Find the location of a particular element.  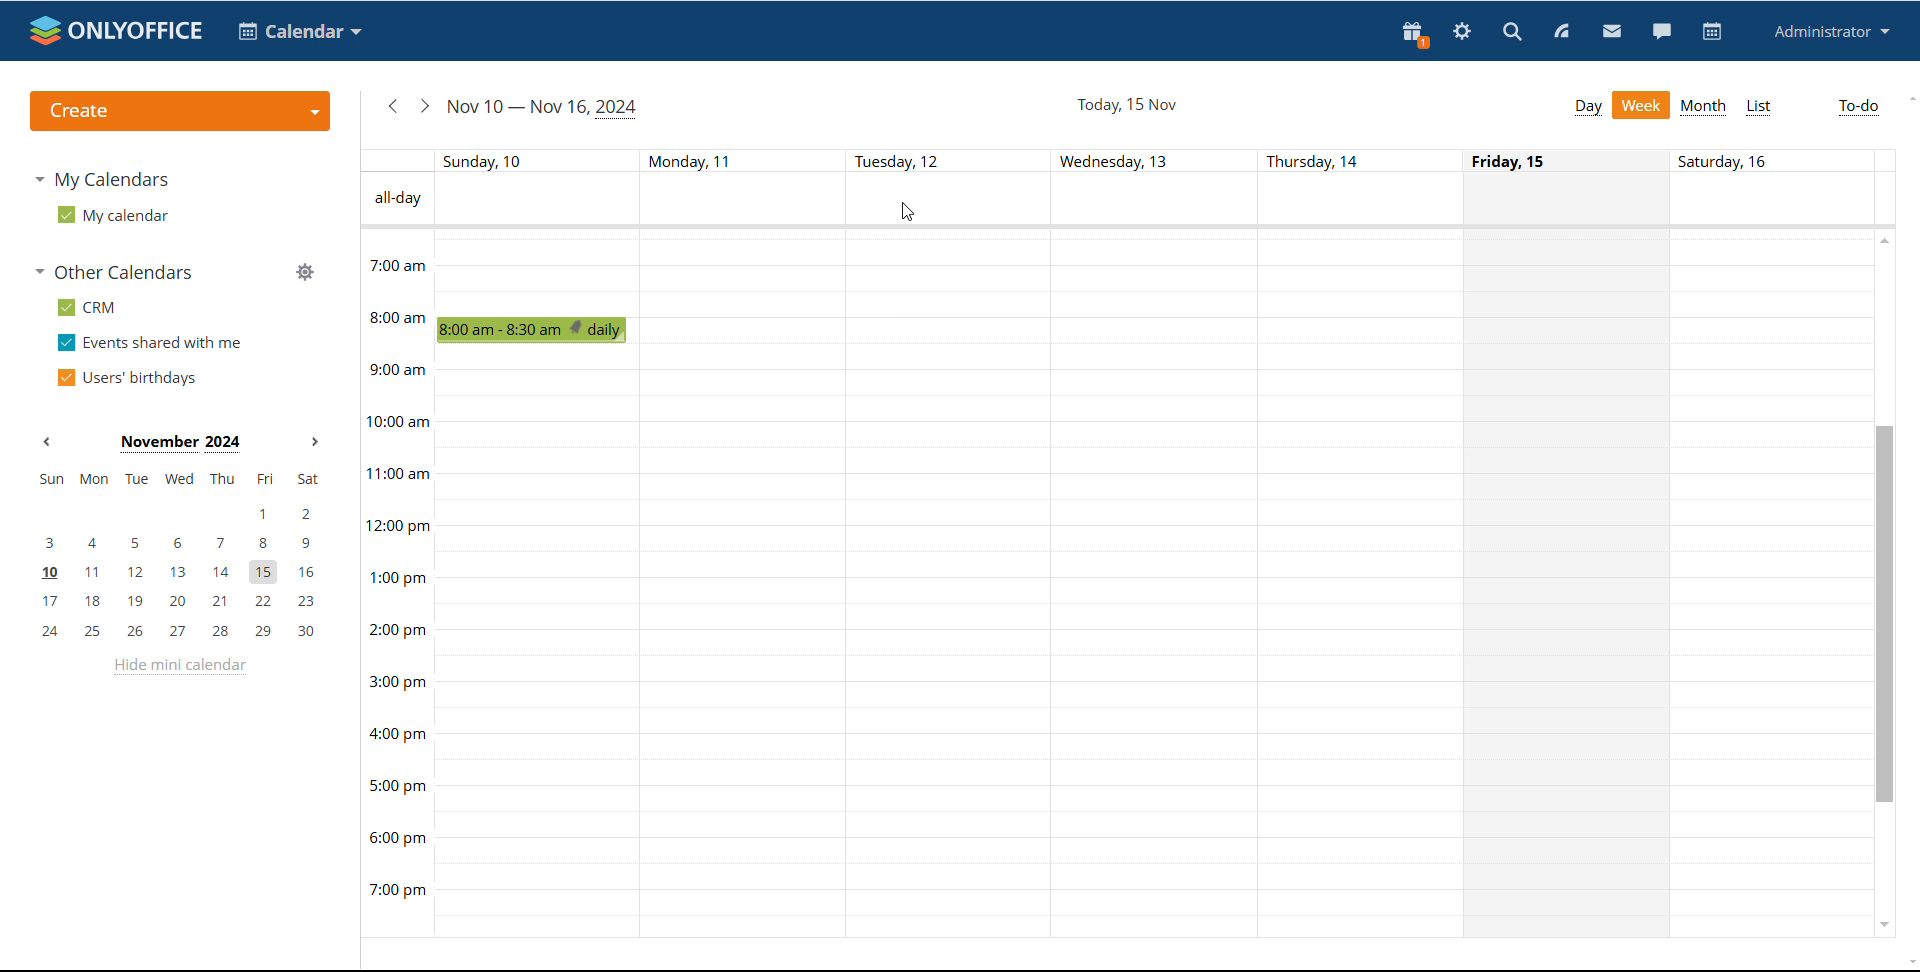

my calendar is located at coordinates (113, 215).